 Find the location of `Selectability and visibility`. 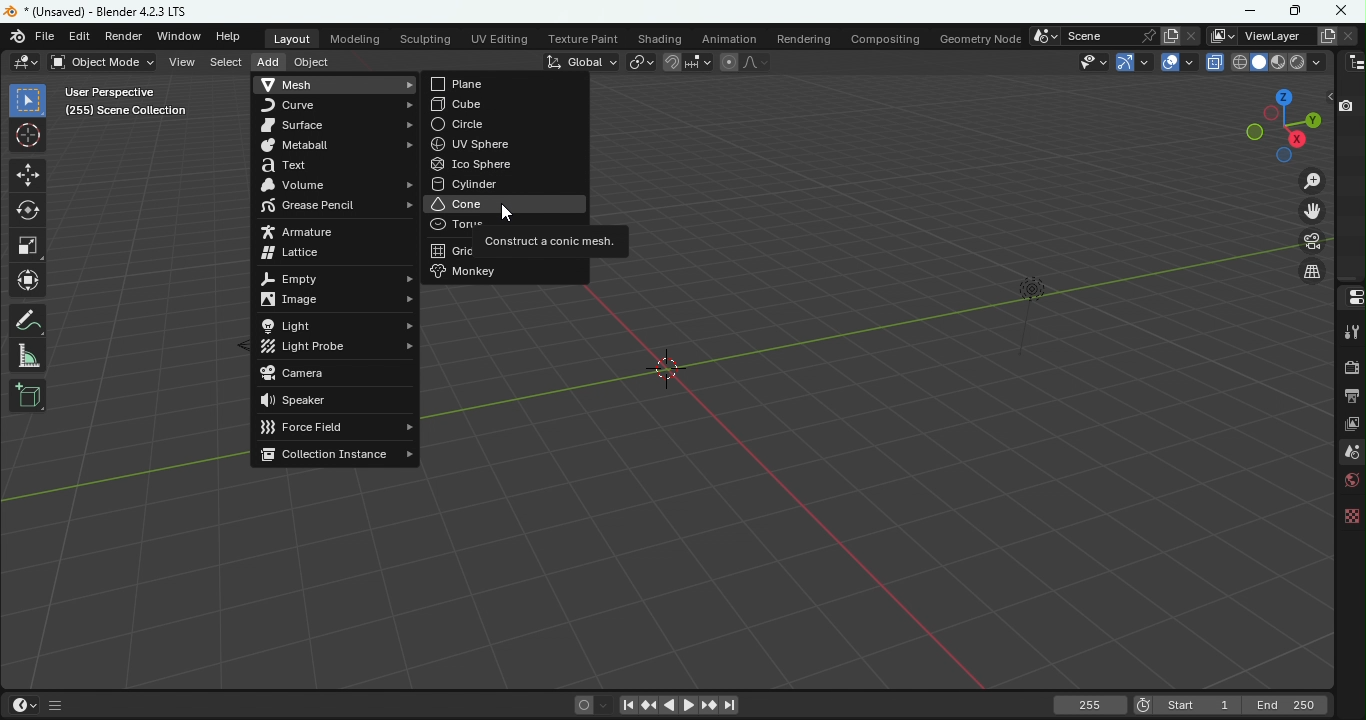

Selectability and visibility is located at coordinates (1091, 62).